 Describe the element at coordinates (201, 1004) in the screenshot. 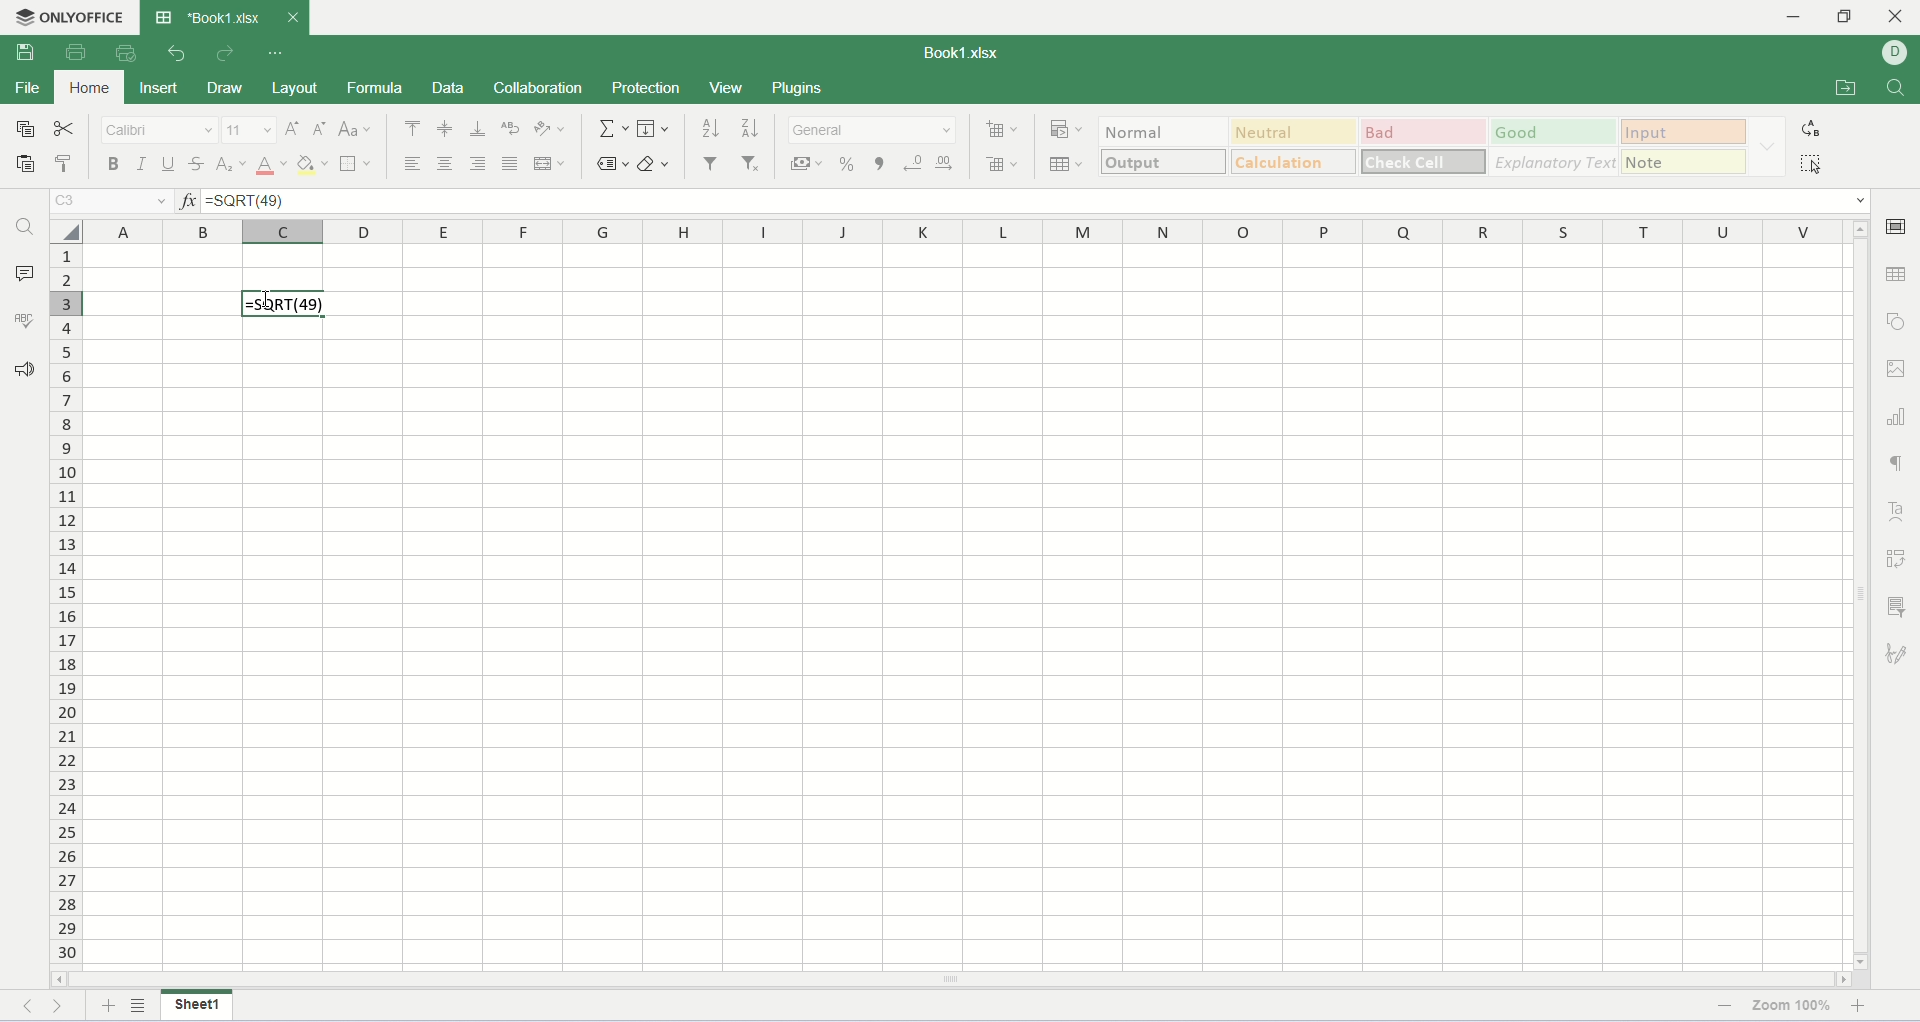

I see `sheet name` at that location.